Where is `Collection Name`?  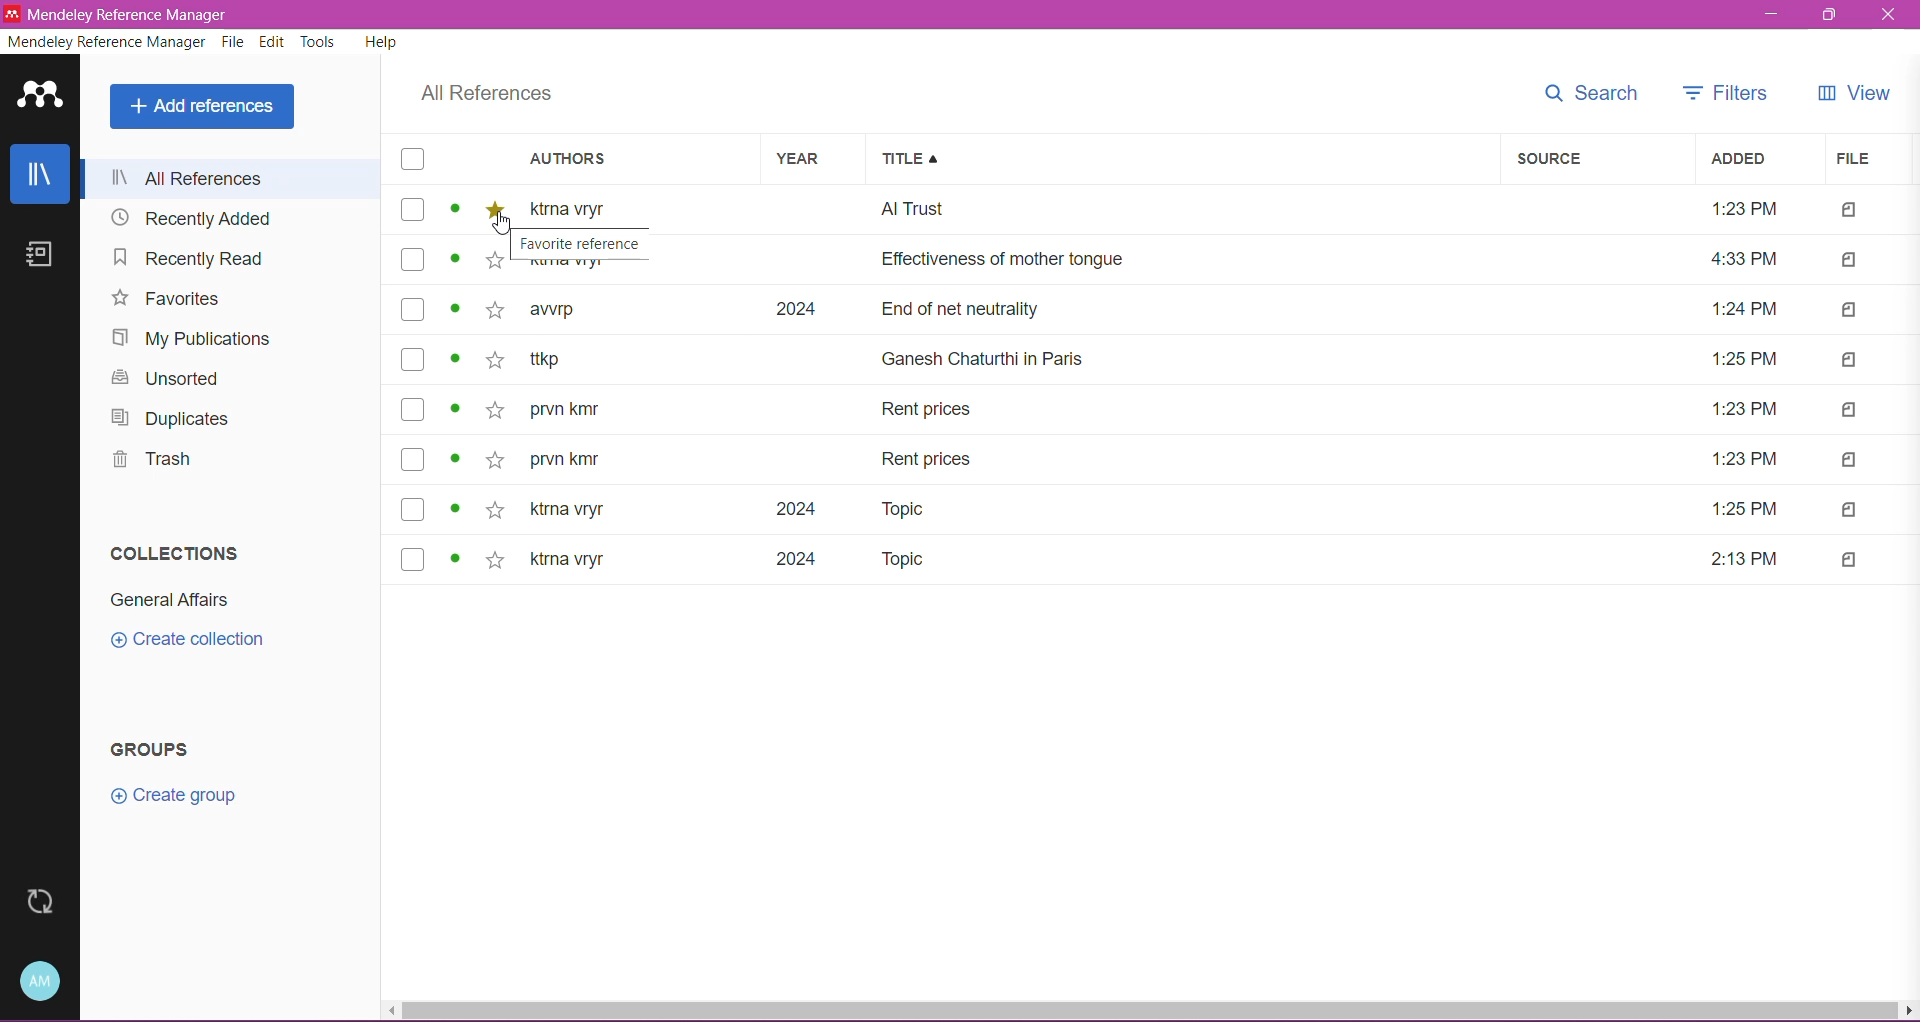
Collection Name is located at coordinates (162, 603).